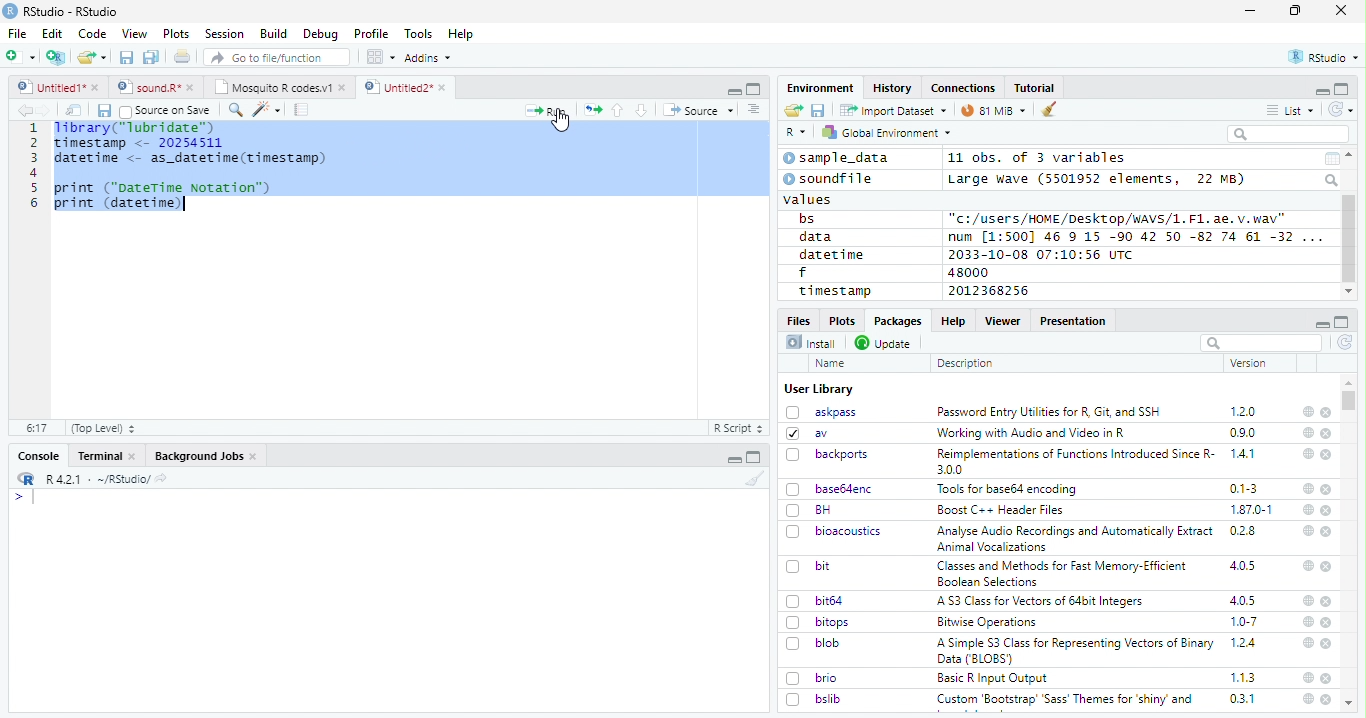 This screenshot has height=718, width=1366. What do you see at coordinates (164, 196) in the screenshot?
I see `print ("pateTime Notation")
print (datetime)` at bounding box center [164, 196].